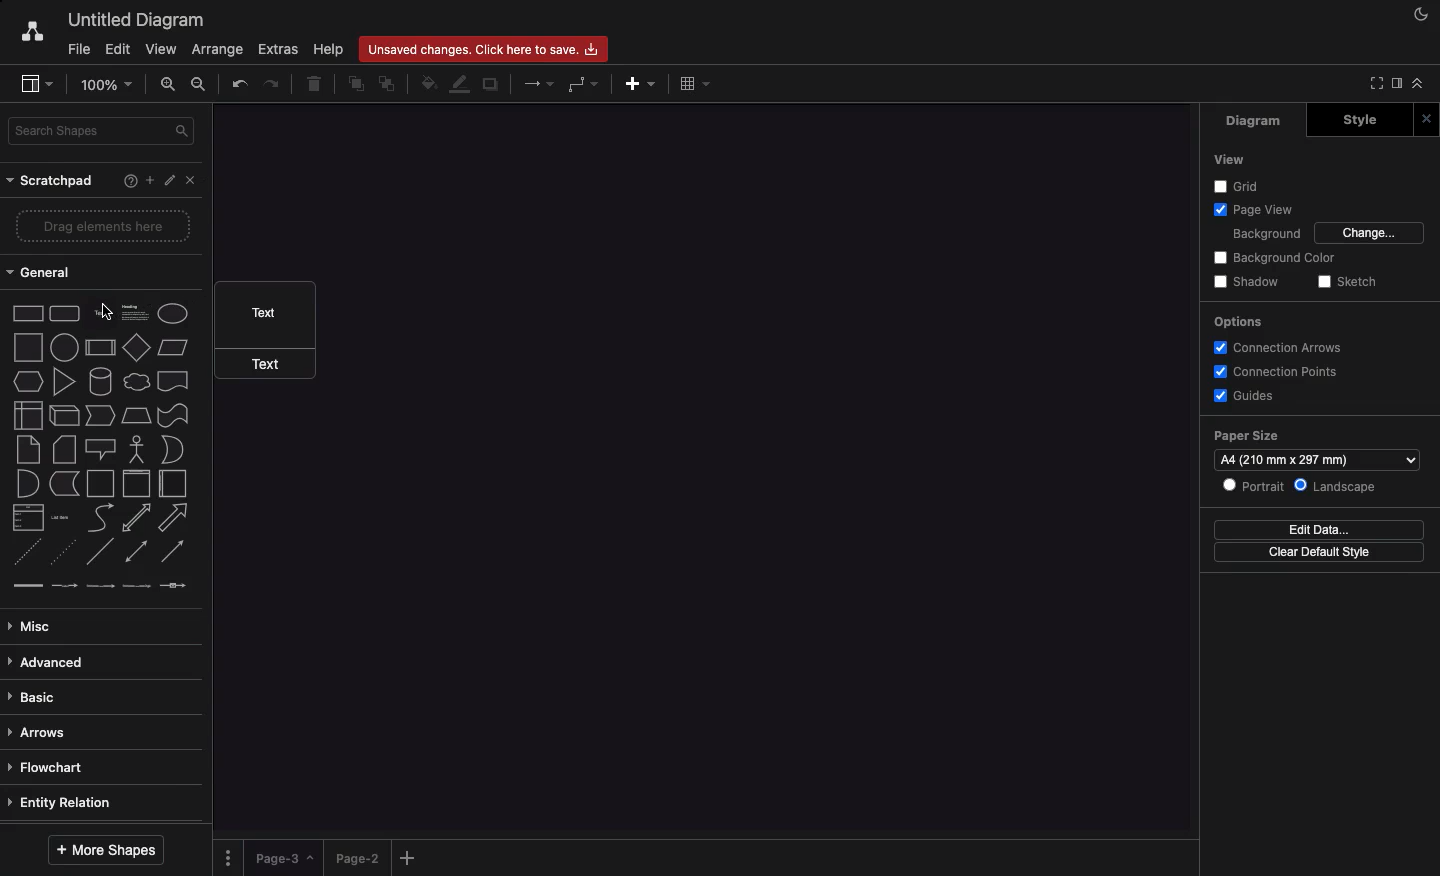 The width and height of the screenshot is (1440, 876). I want to click on Add, so click(149, 179).